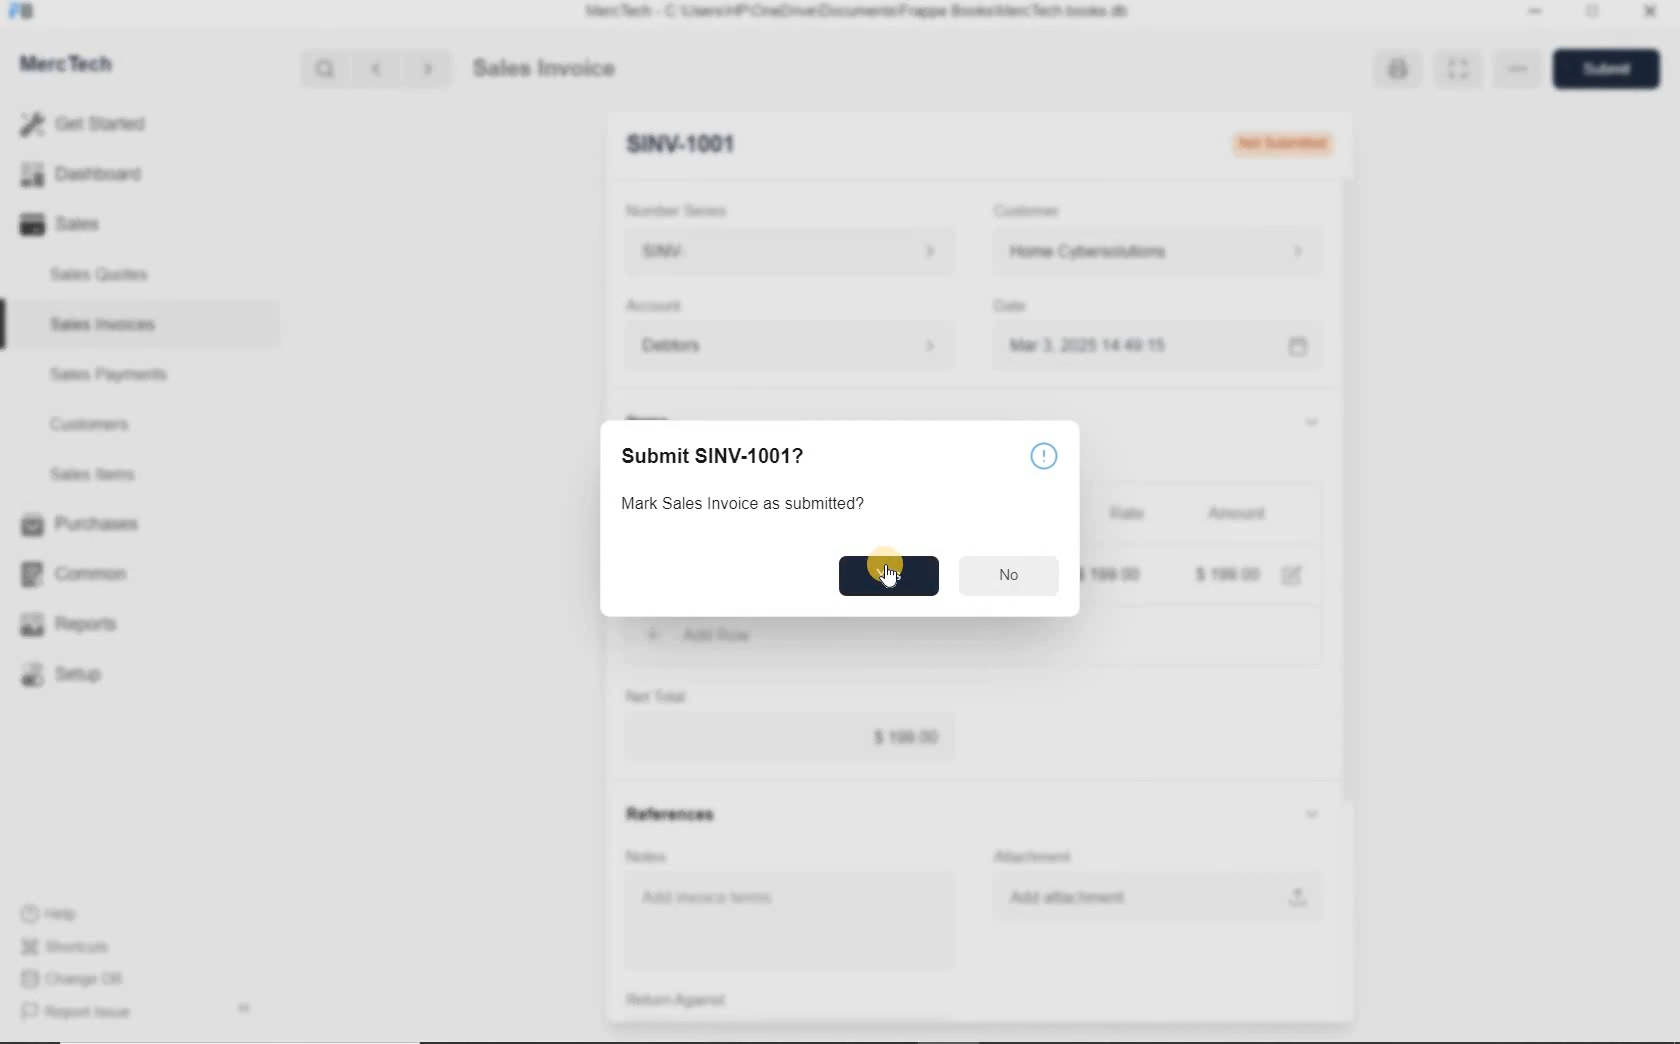 The height and width of the screenshot is (1044, 1680). What do you see at coordinates (657, 696) in the screenshot?
I see `Net Total` at bounding box center [657, 696].